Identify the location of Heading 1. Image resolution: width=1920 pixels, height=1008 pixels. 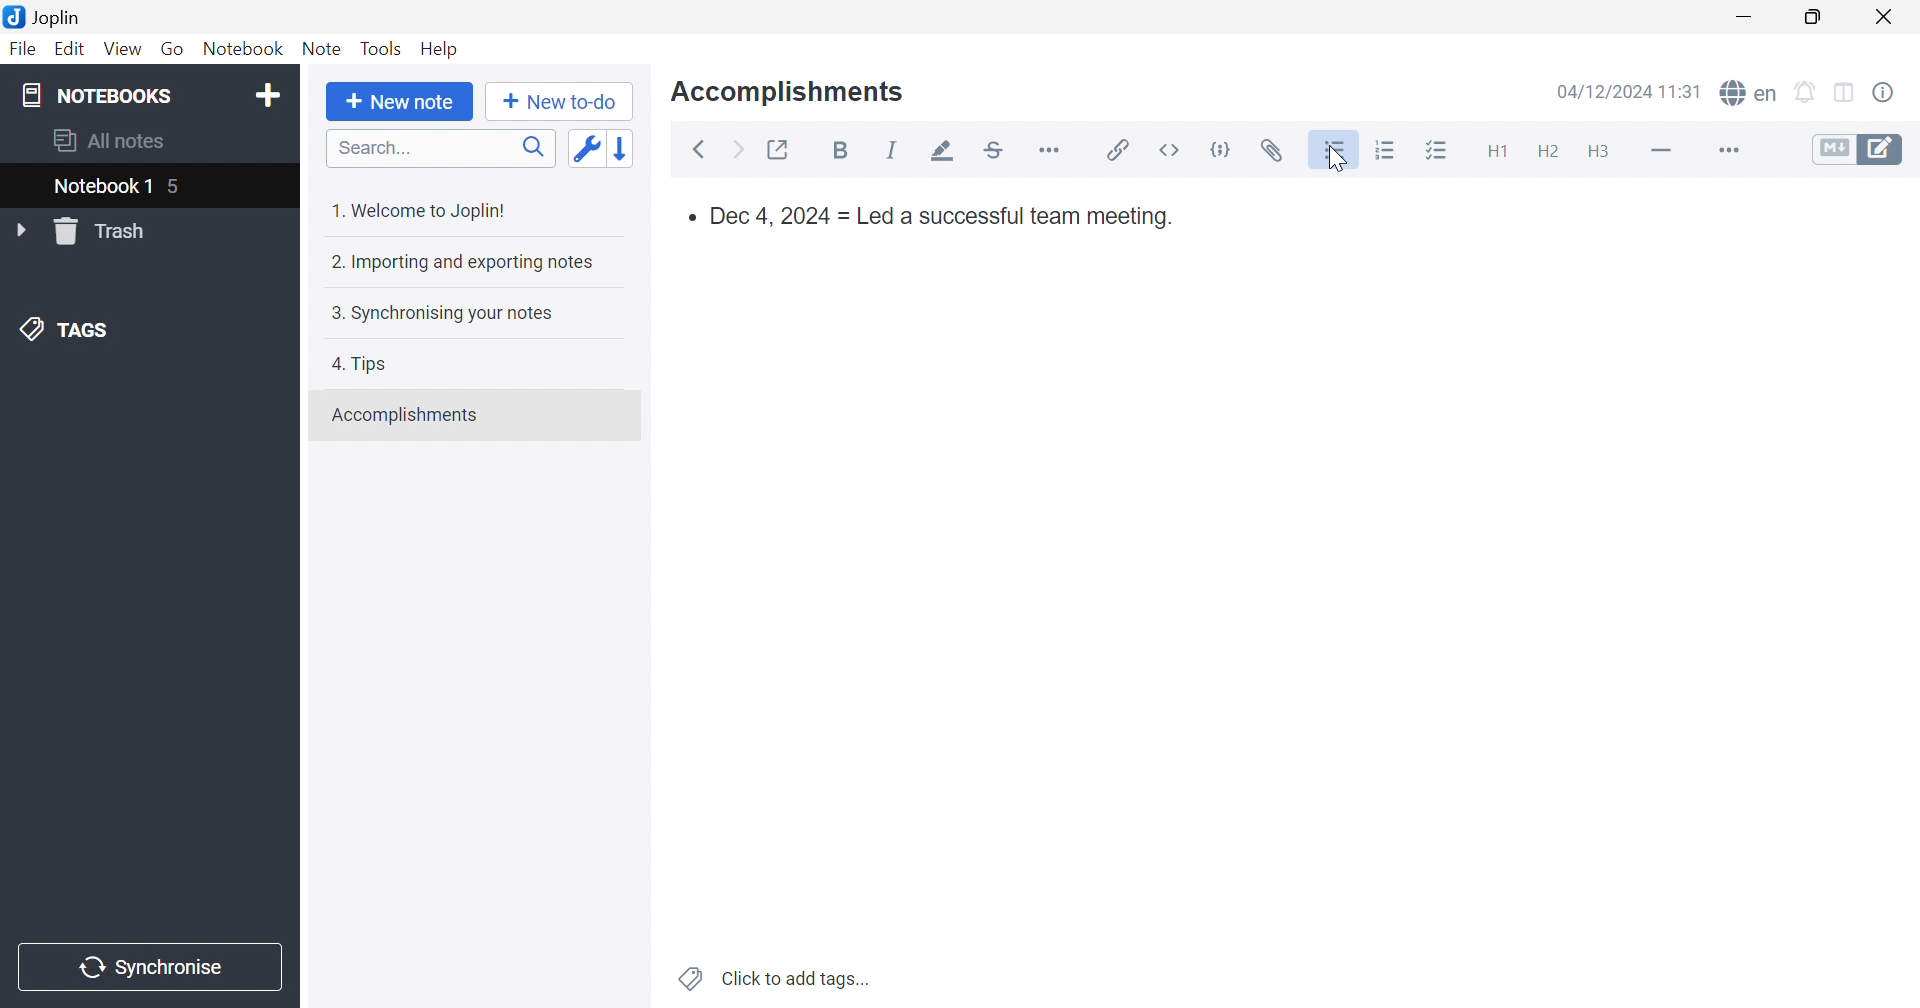
(1499, 152).